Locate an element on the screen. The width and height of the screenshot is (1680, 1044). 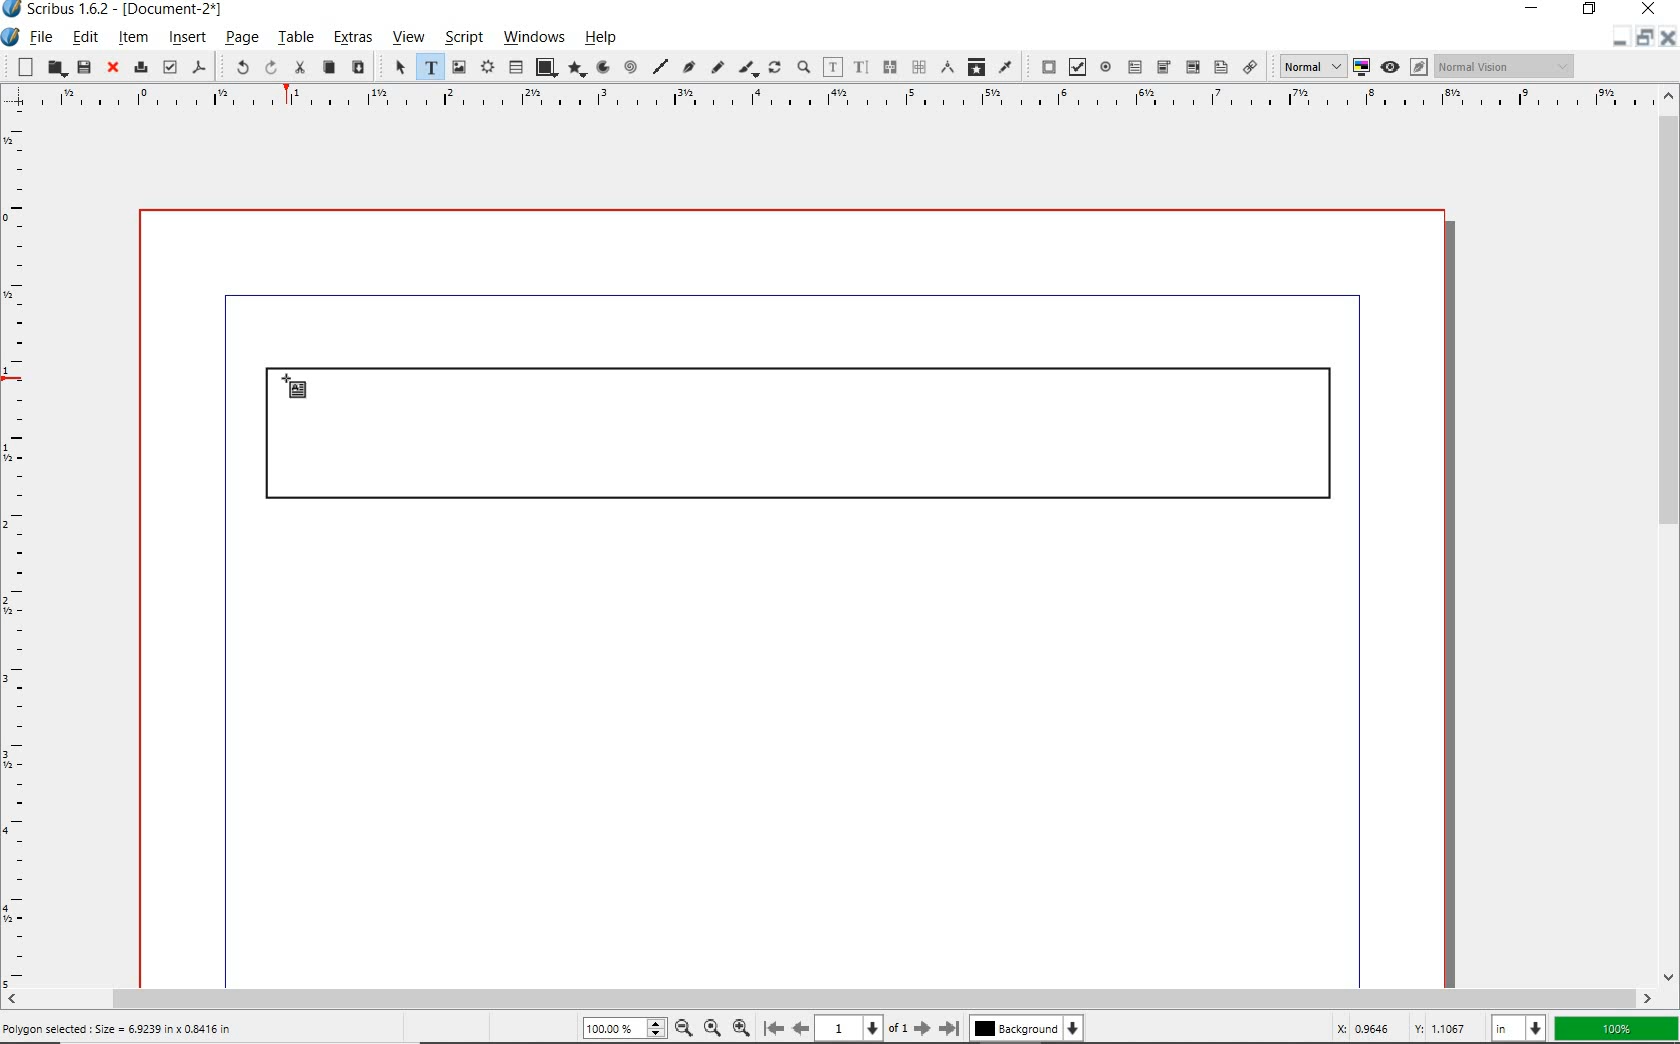
current page is located at coordinates (862, 1028).